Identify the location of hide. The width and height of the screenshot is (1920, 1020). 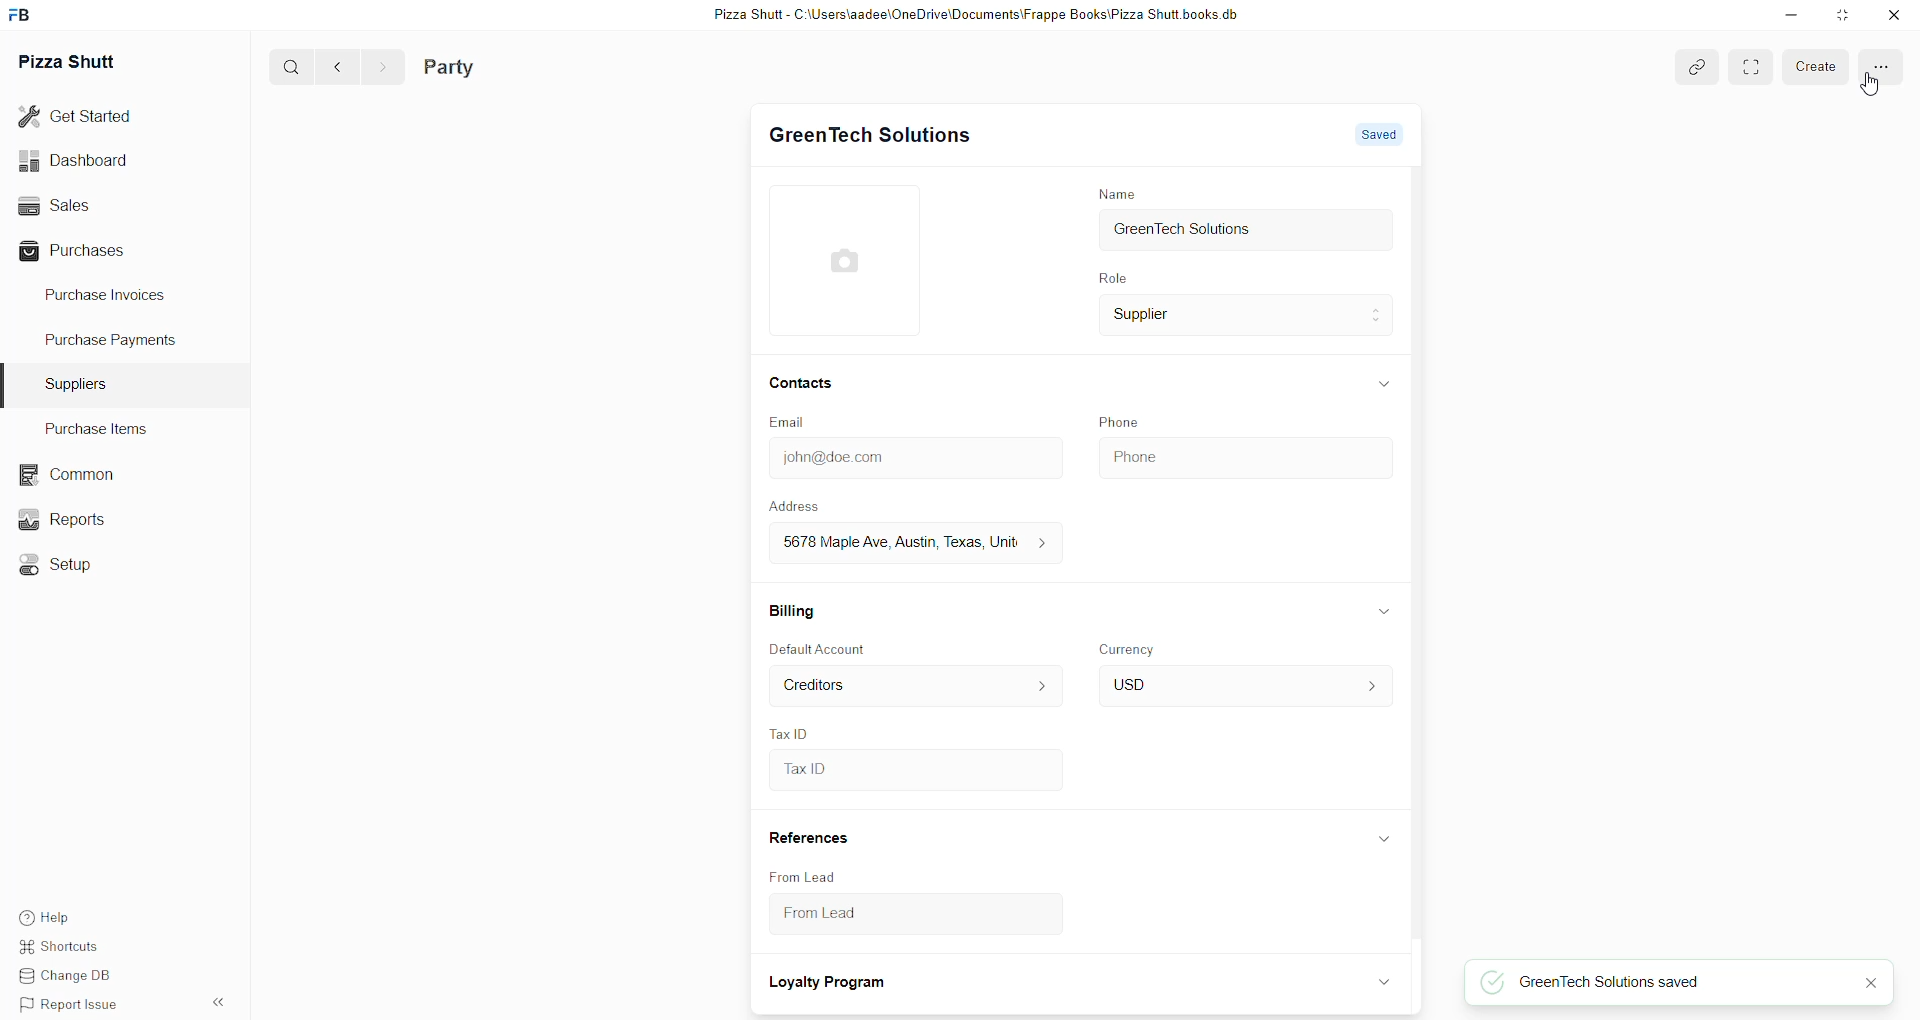
(1382, 840).